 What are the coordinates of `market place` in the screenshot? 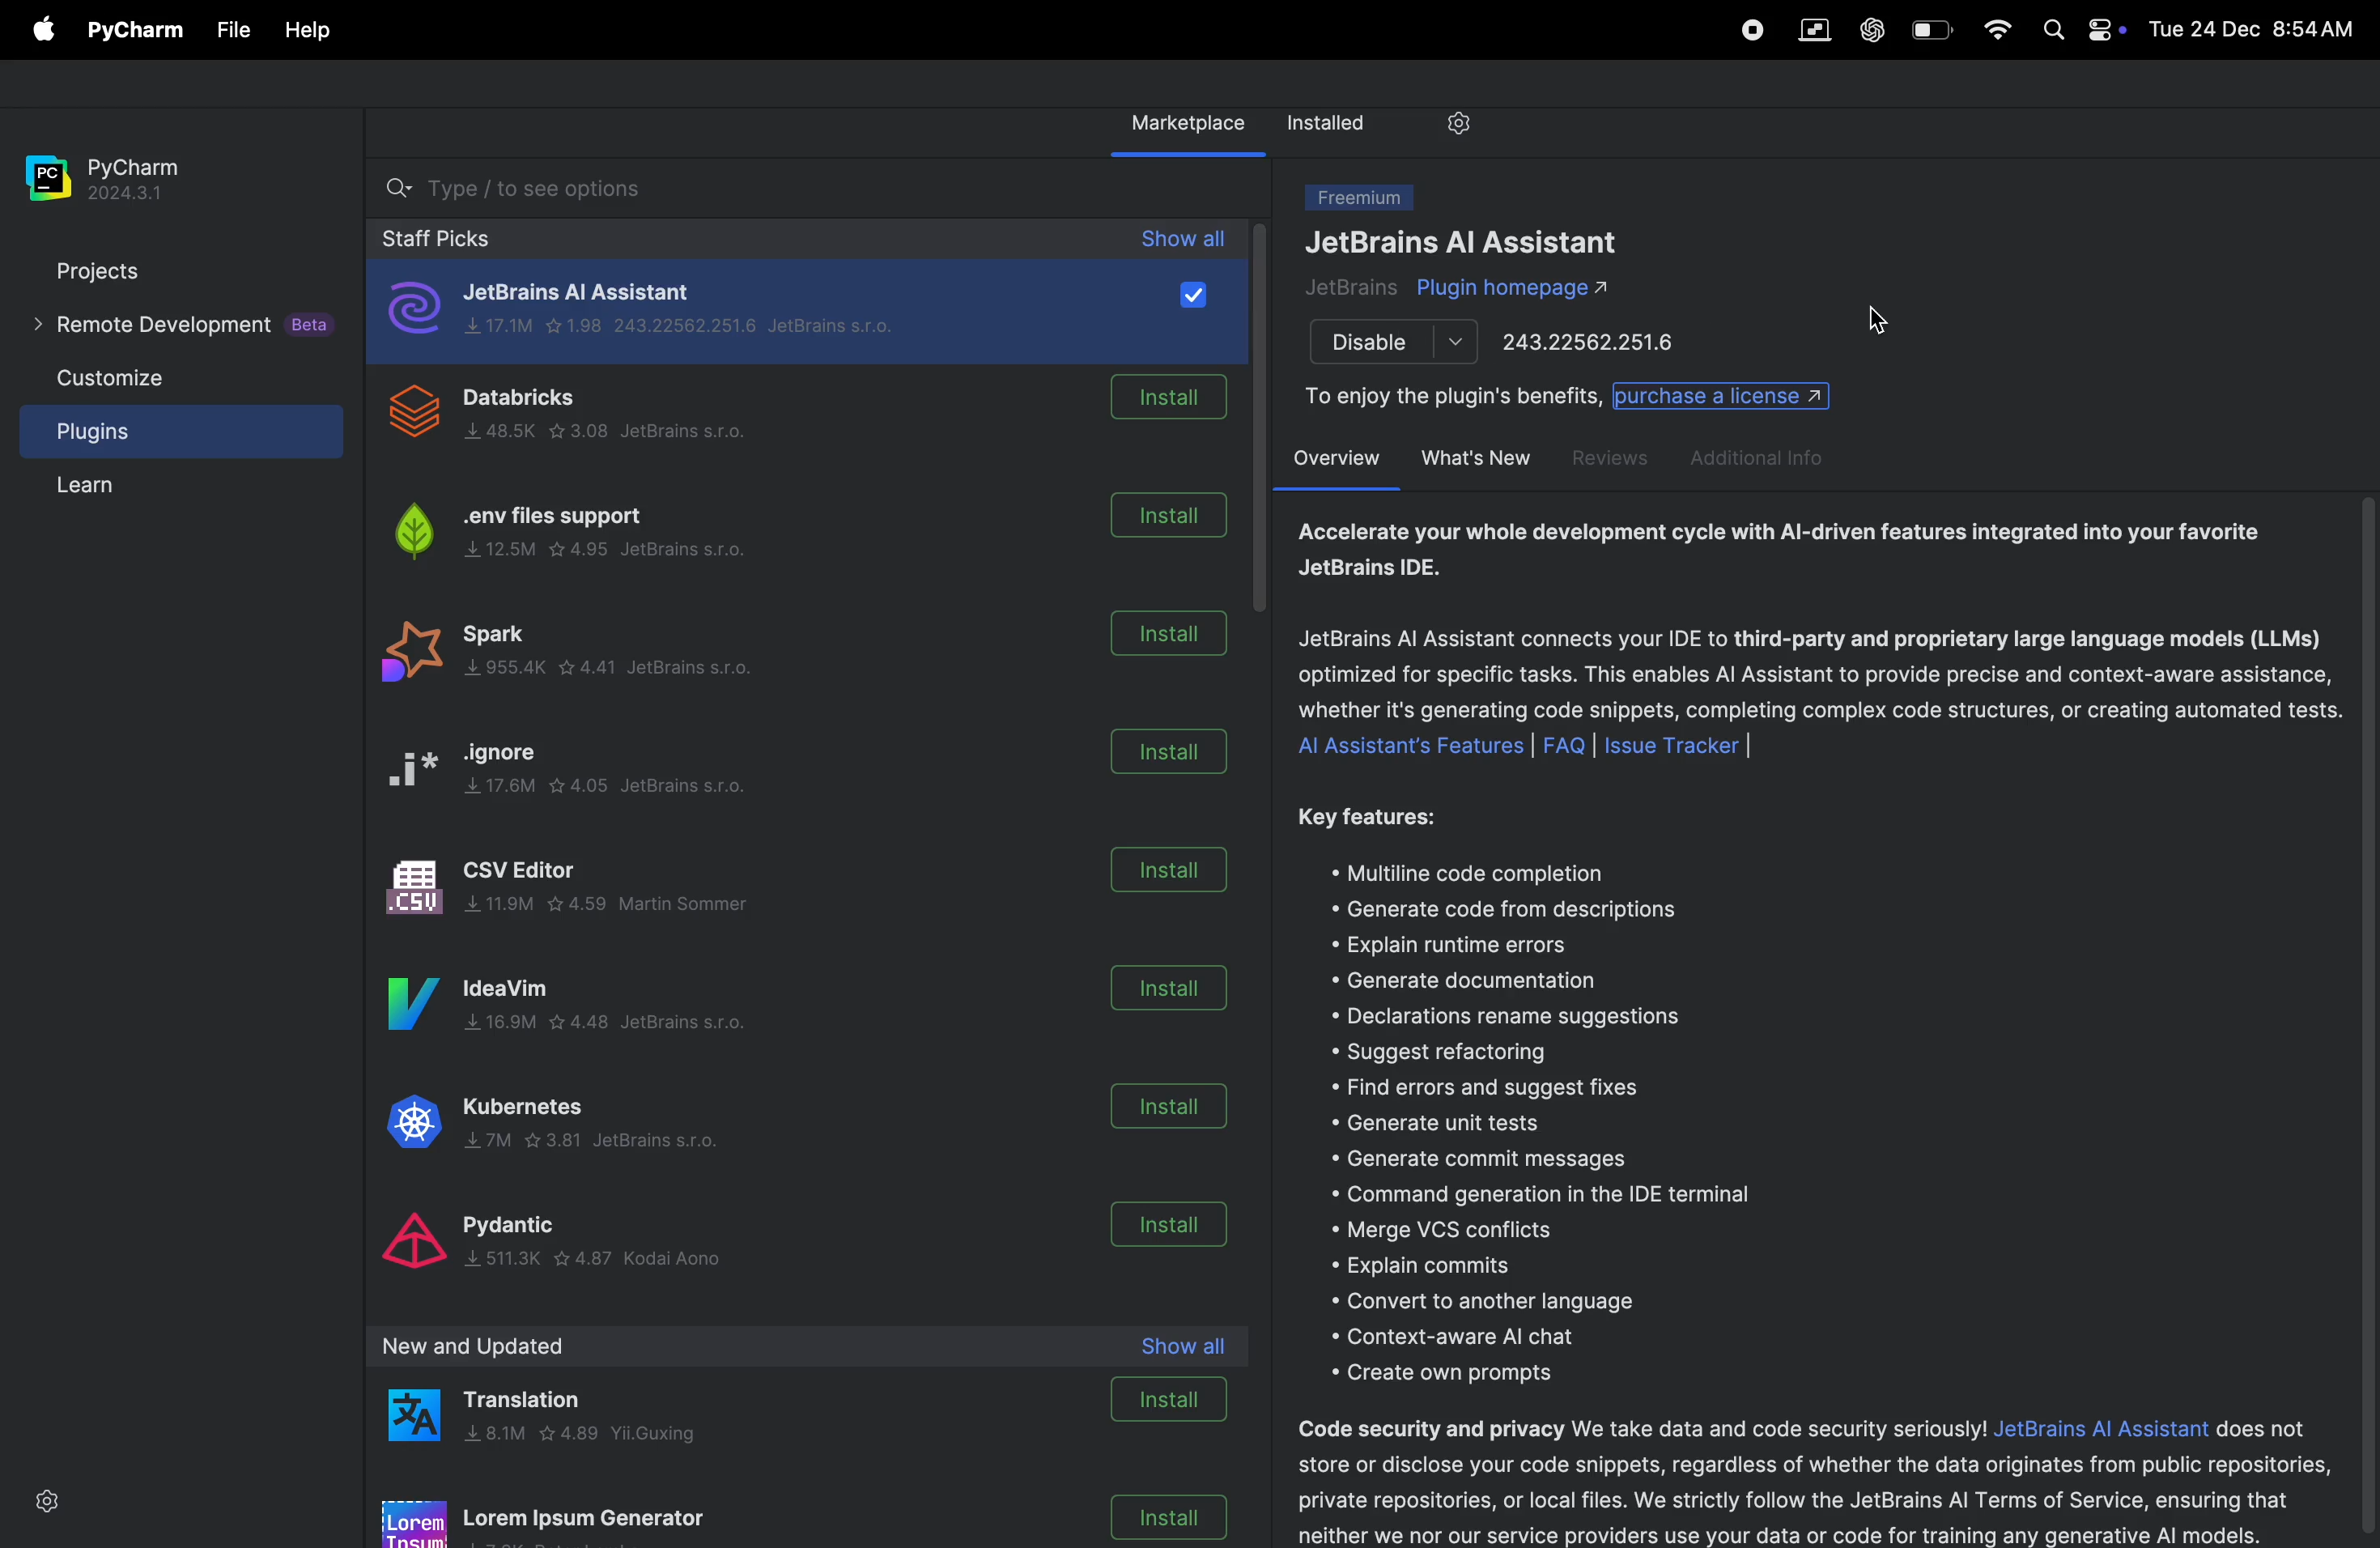 It's located at (1186, 123).